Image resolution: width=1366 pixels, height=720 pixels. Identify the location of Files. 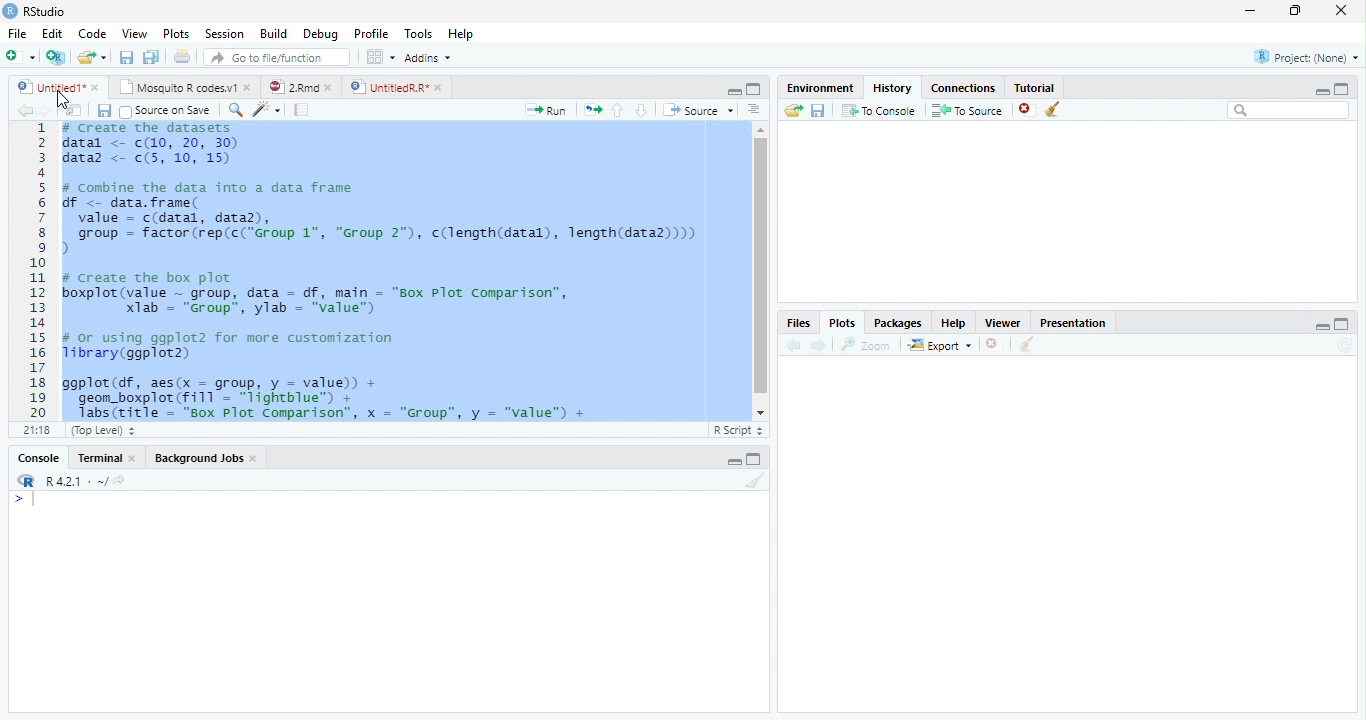
(800, 322).